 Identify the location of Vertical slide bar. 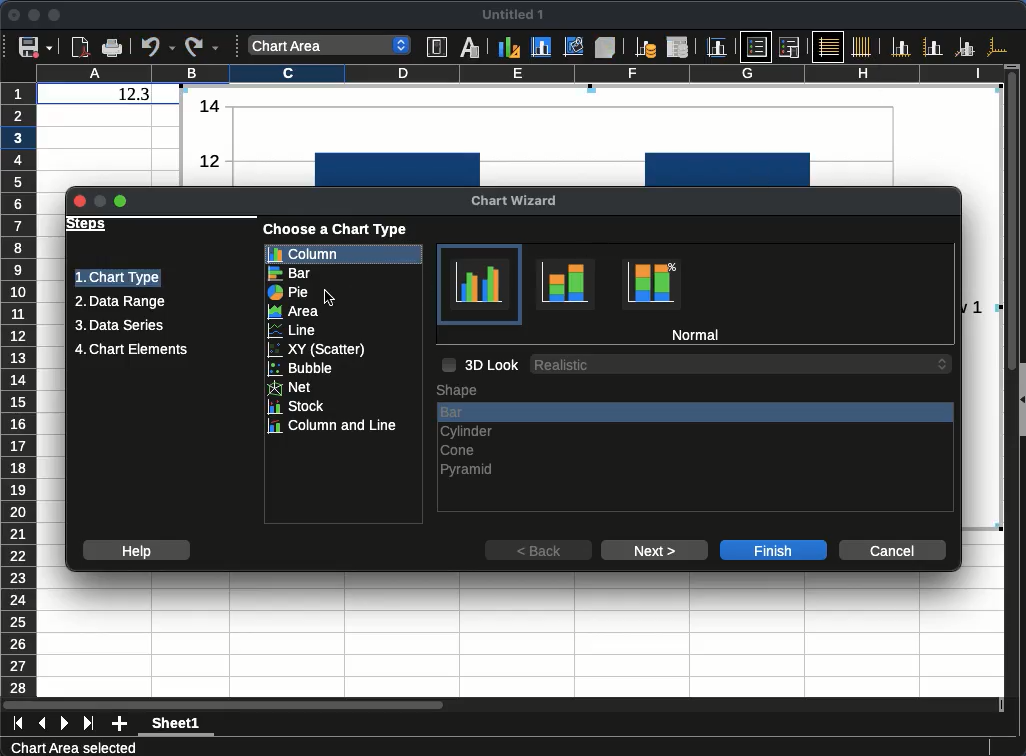
(1012, 225).